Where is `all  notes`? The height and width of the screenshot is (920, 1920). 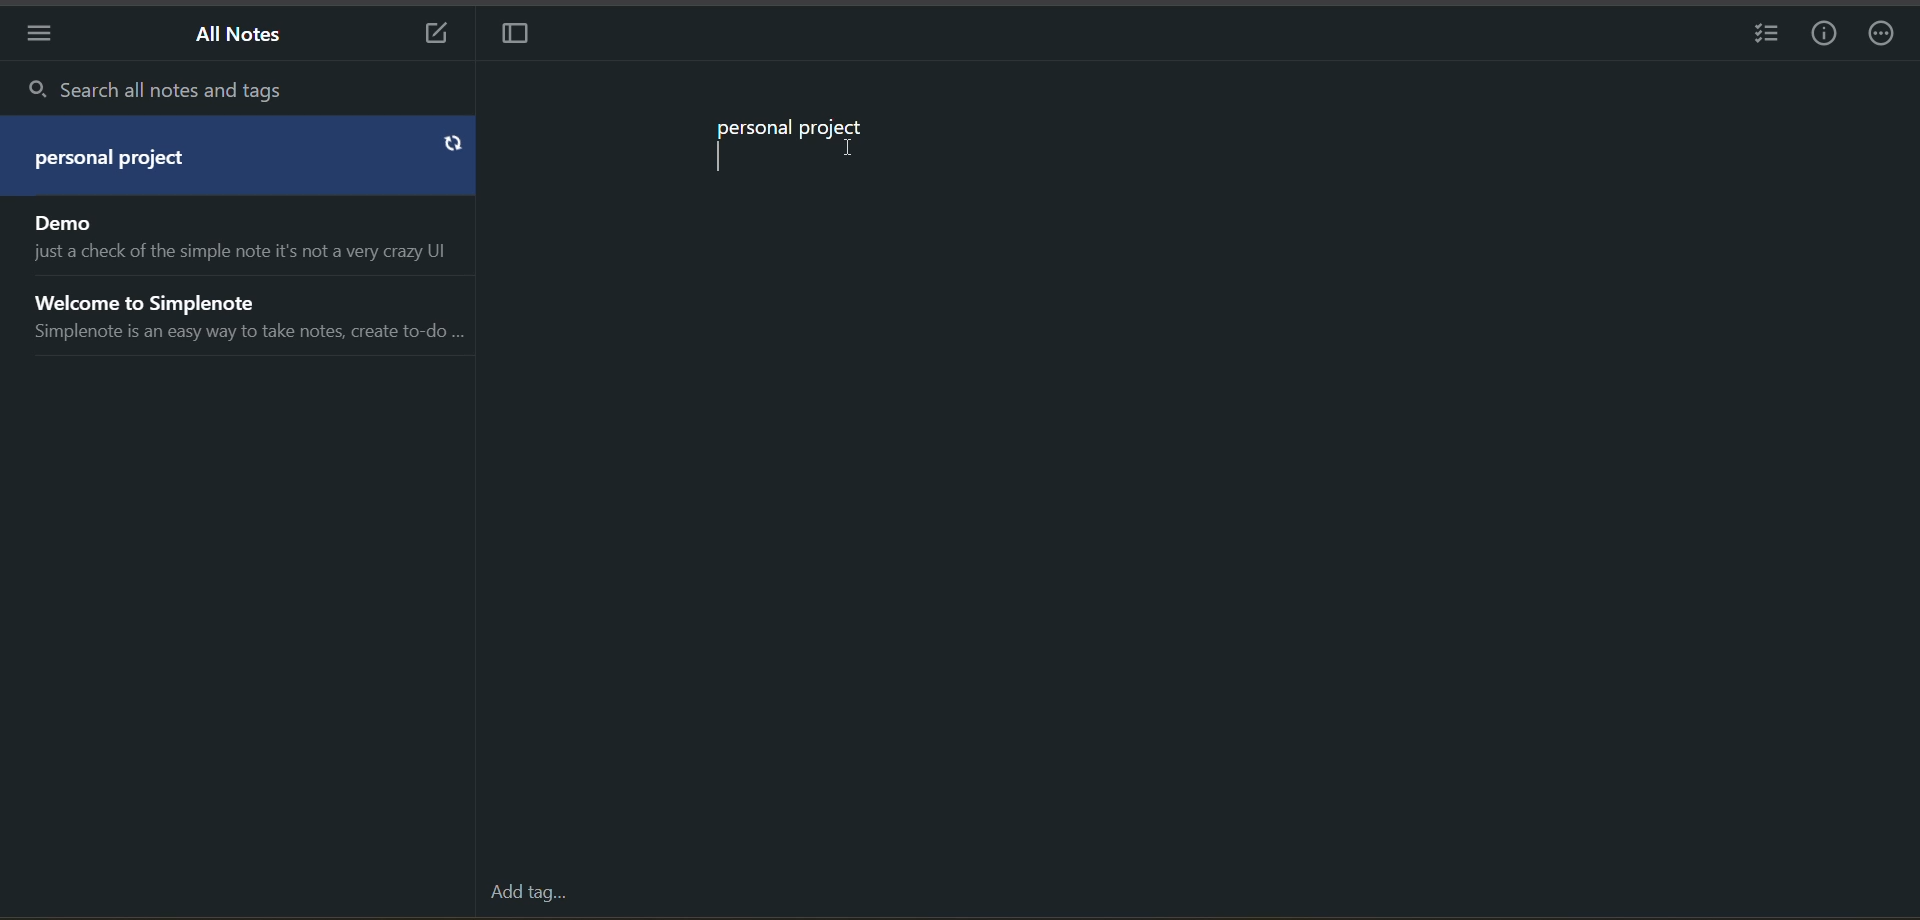
all  notes is located at coordinates (243, 34).